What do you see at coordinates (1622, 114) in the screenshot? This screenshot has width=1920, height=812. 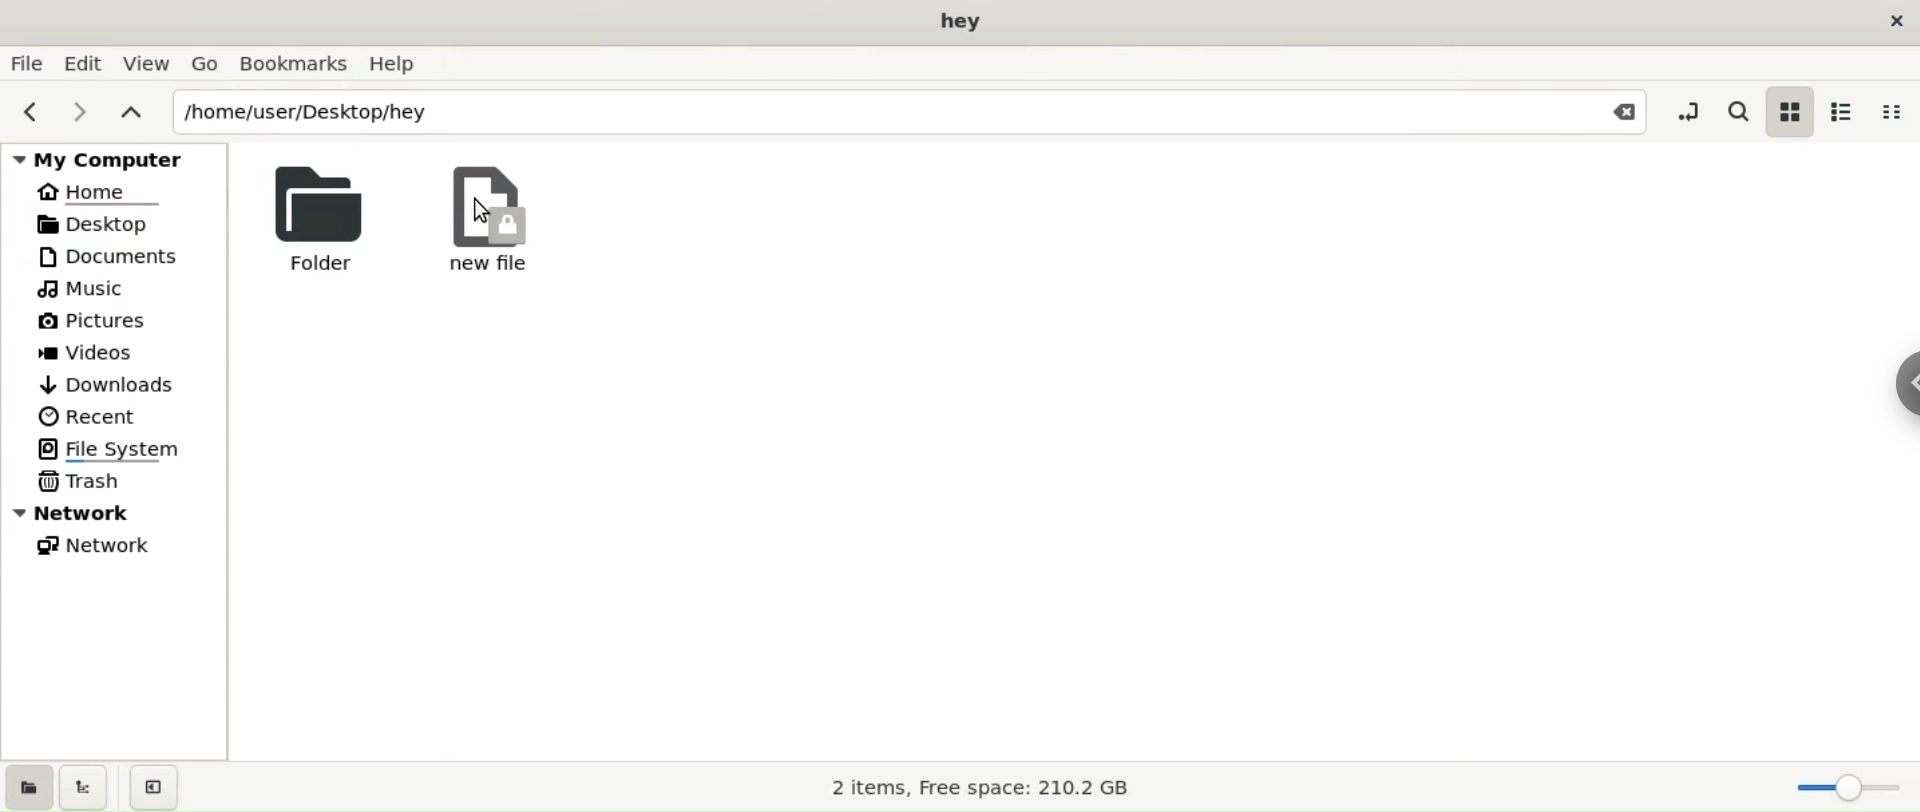 I see `Close` at bounding box center [1622, 114].